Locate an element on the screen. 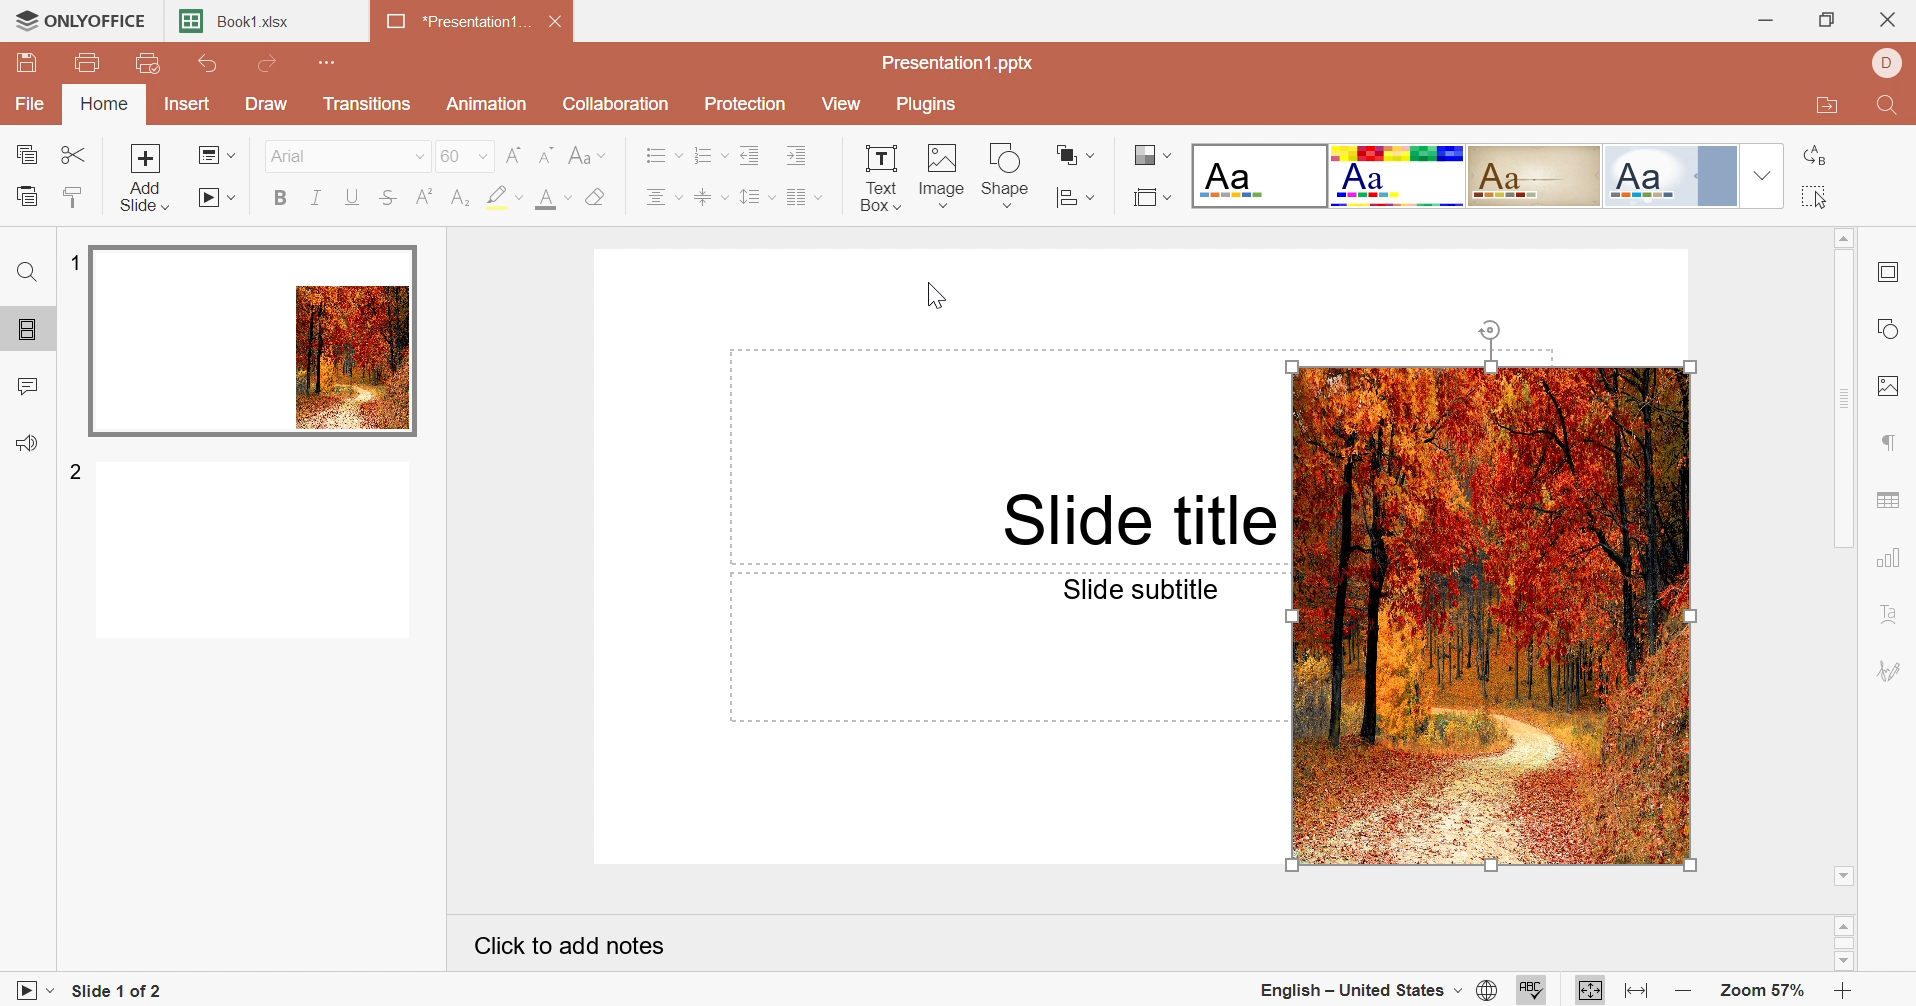  Text Box is located at coordinates (871, 176).